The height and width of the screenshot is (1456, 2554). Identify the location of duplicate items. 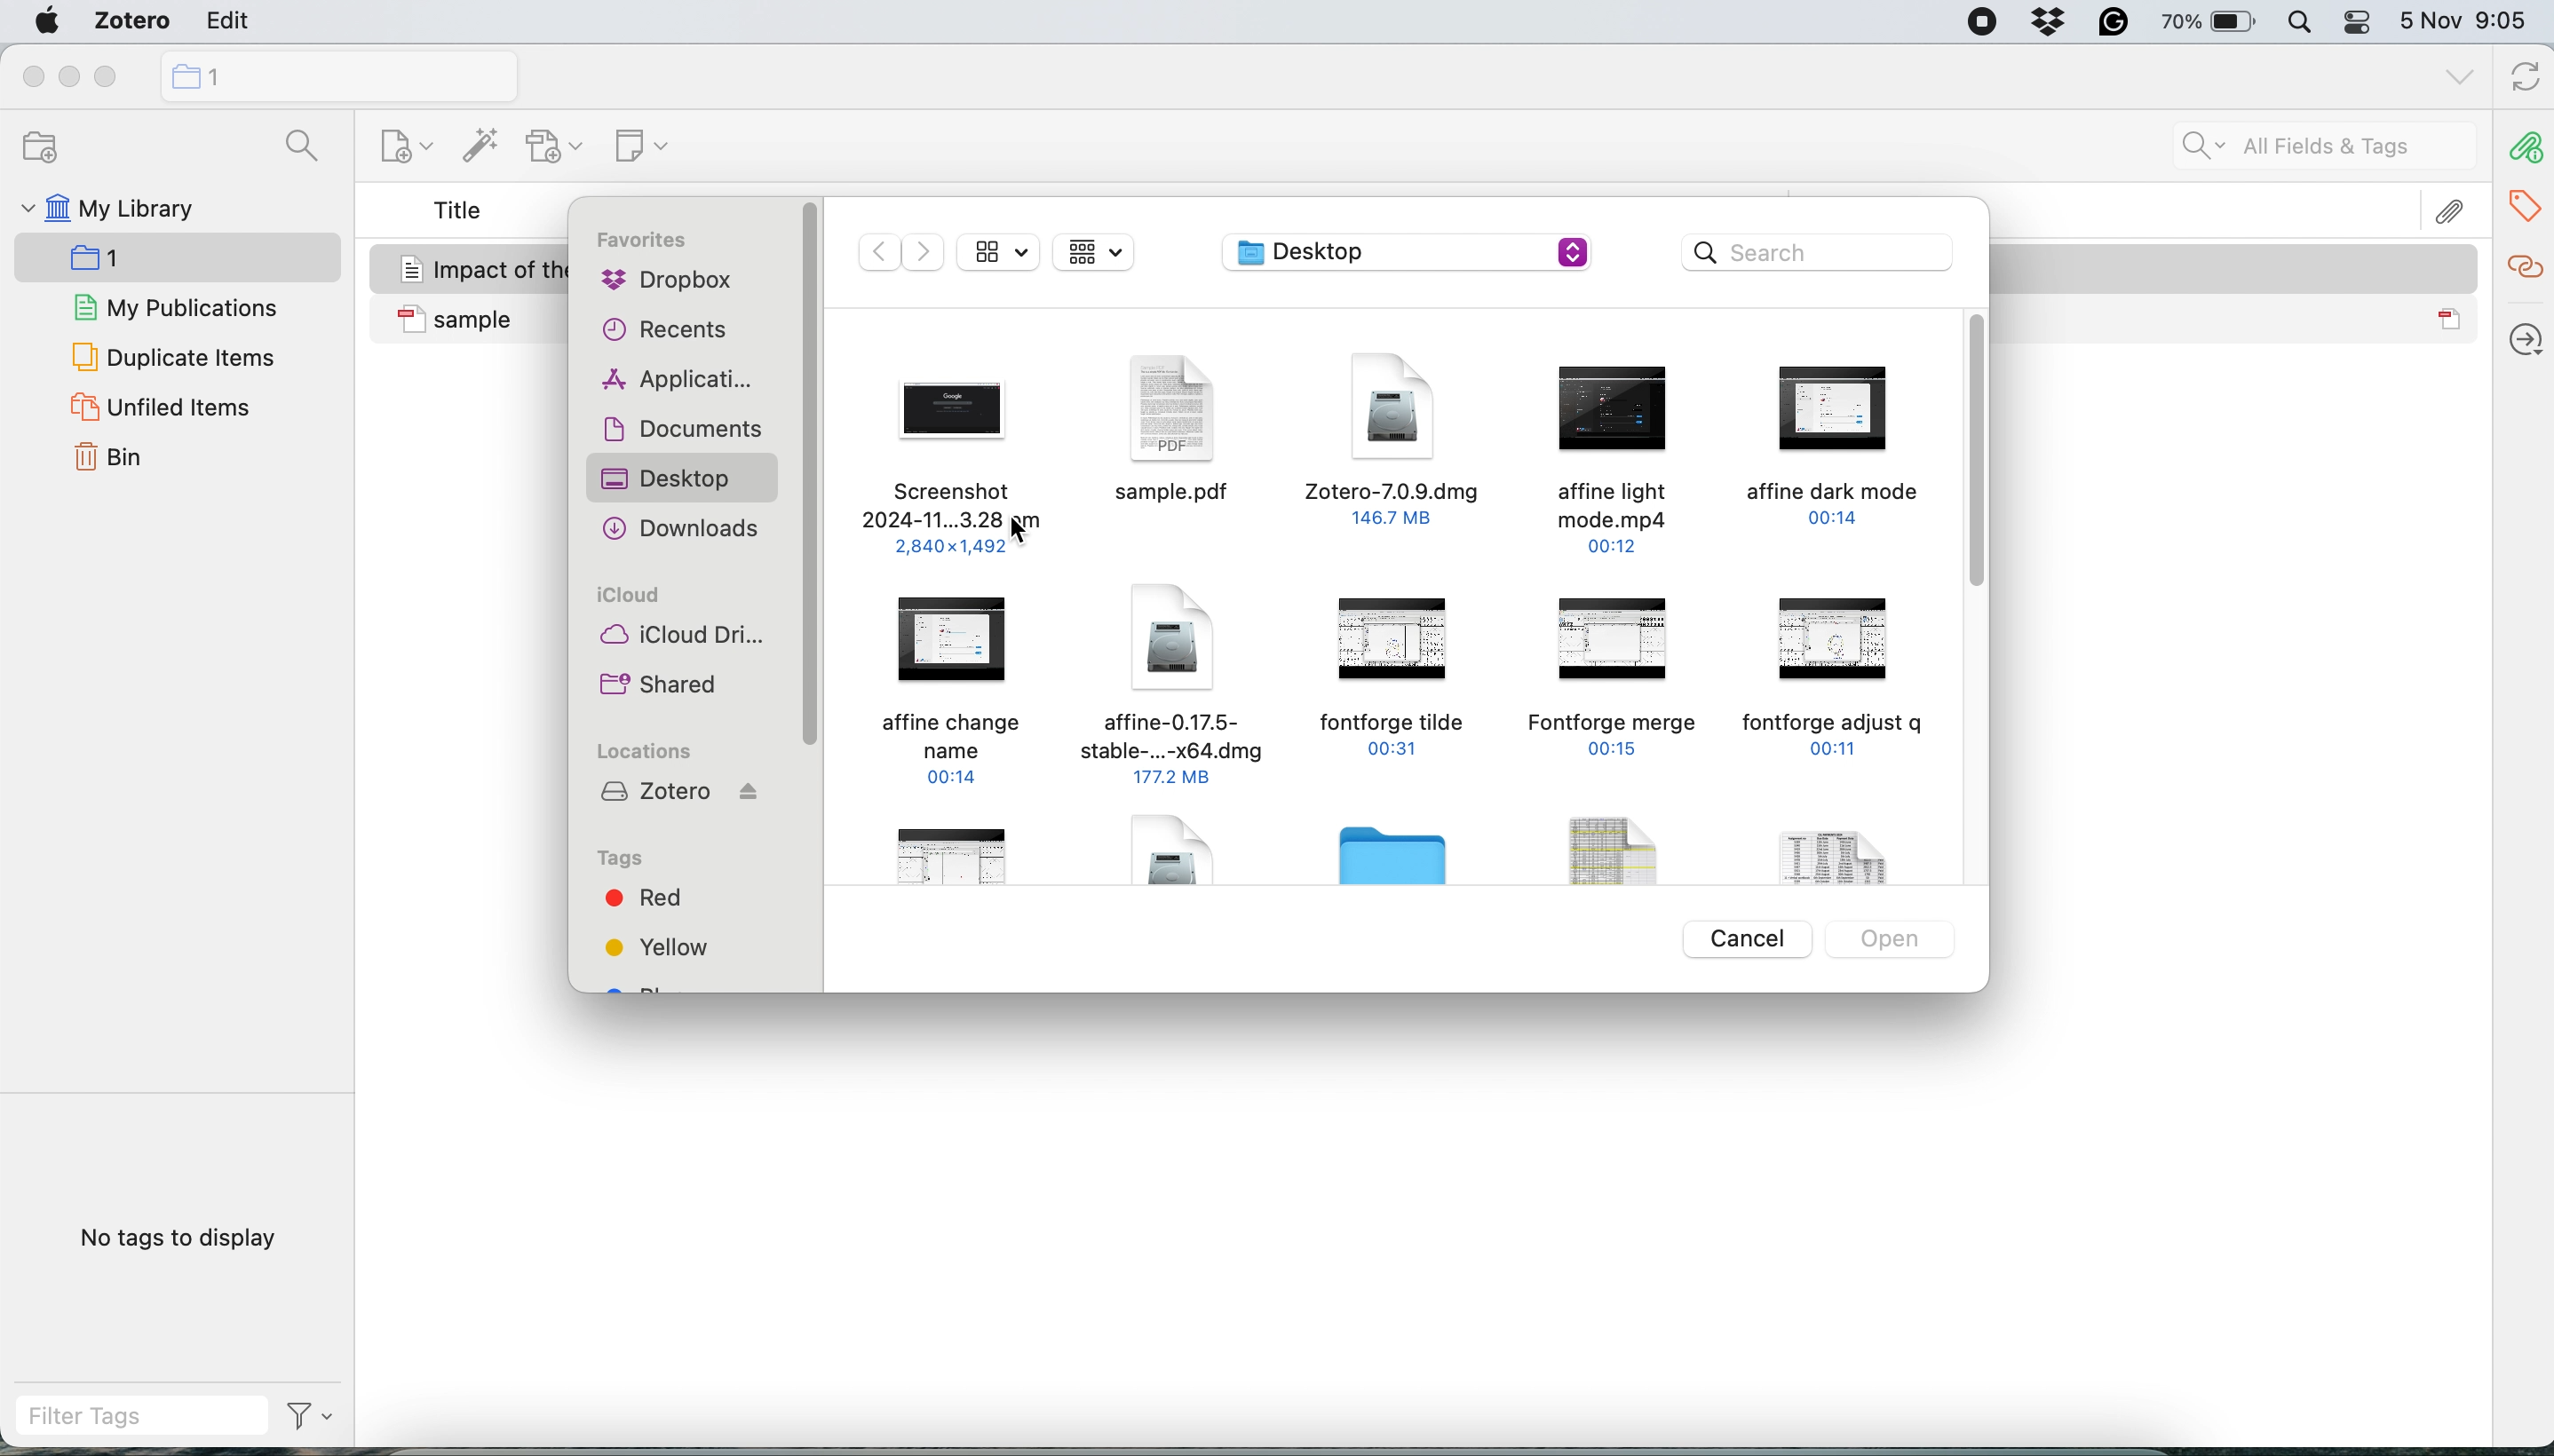
(173, 356).